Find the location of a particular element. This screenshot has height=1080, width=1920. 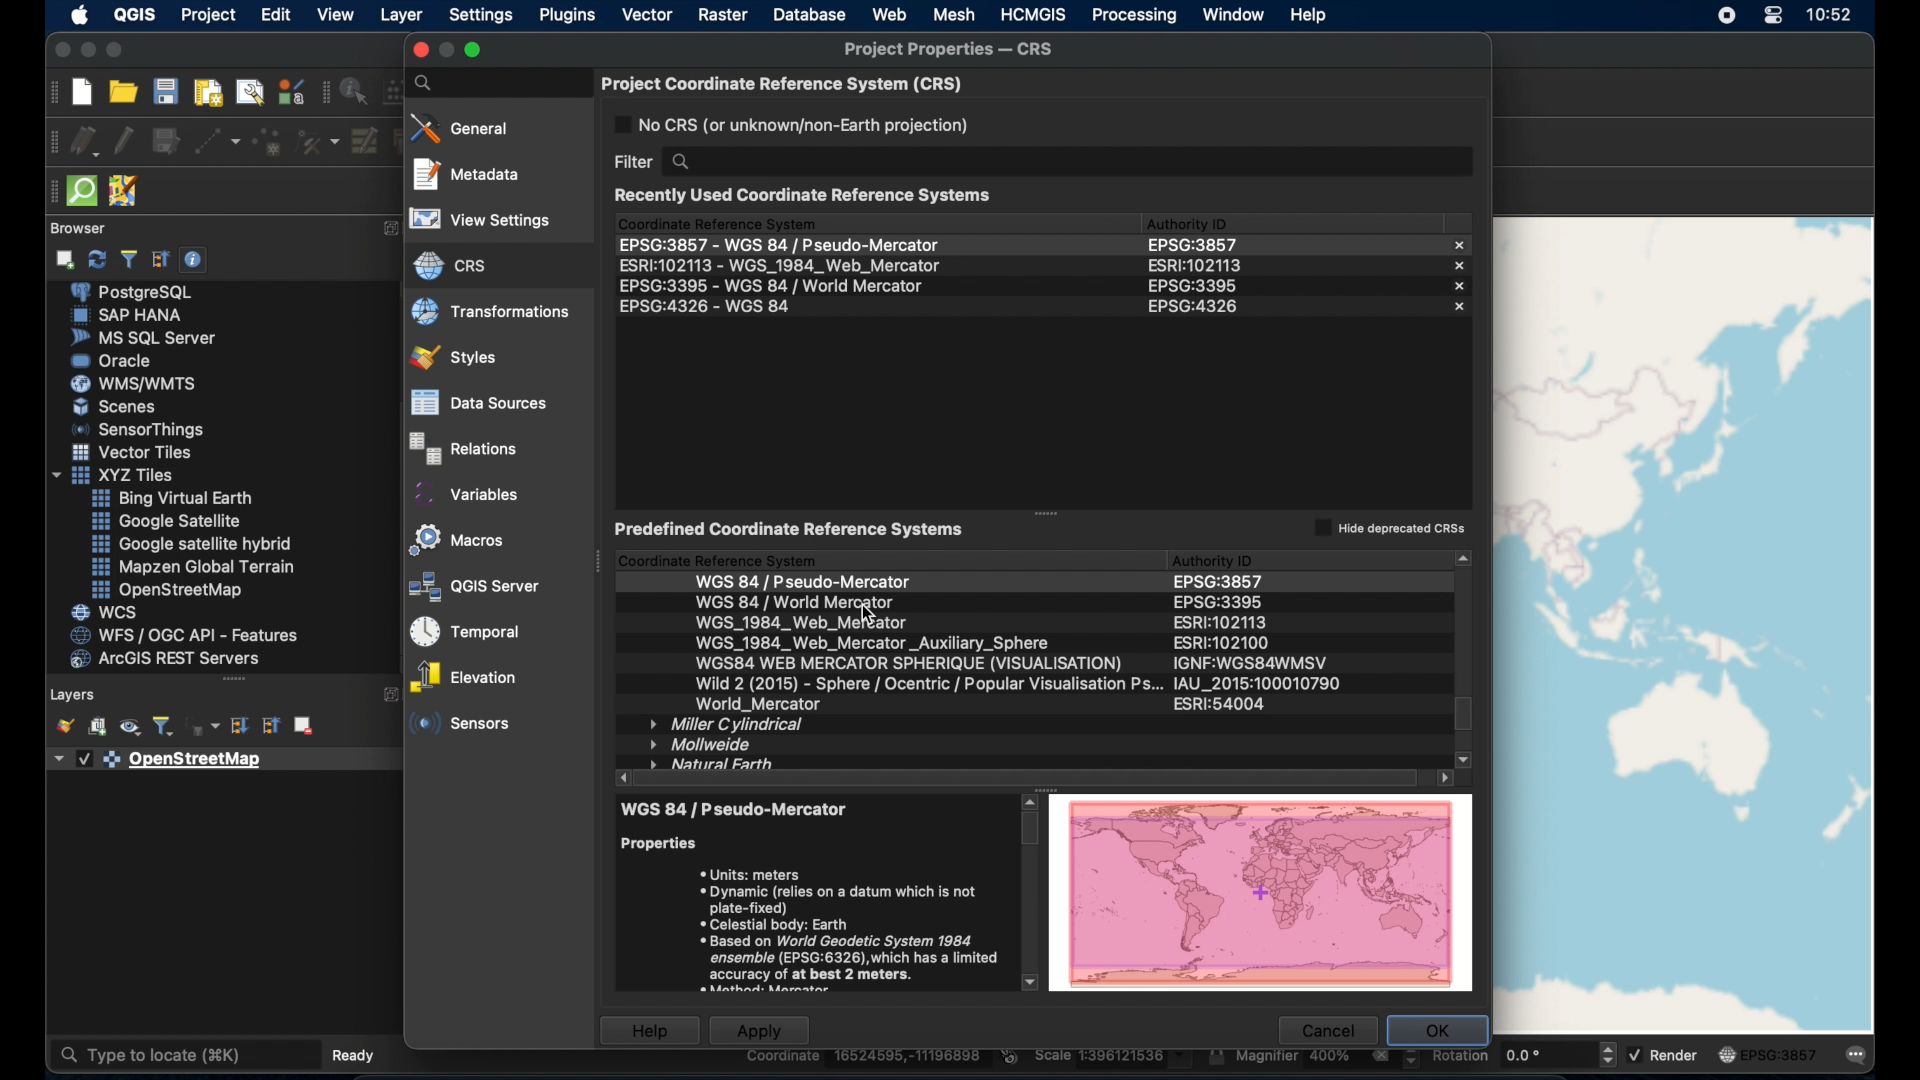

add group is located at coordinates (98, 726).